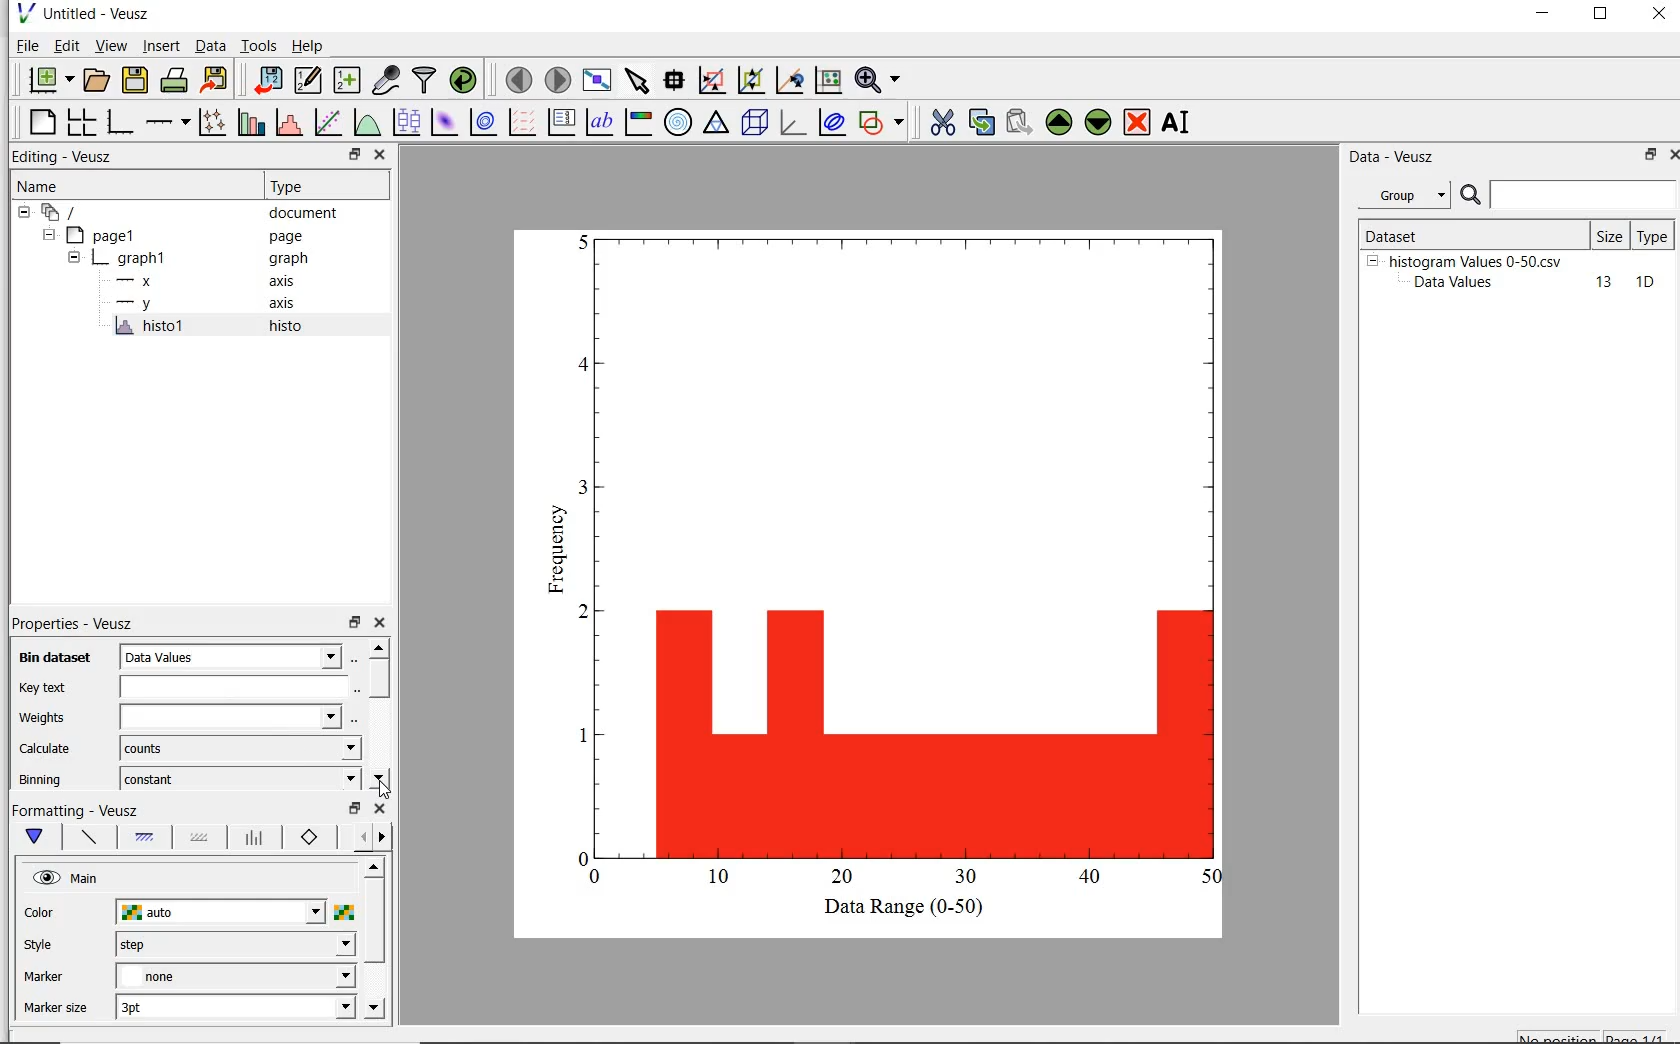 This screenshot has height=1044, width=1680. I want to click on edit, so click(67, 45).